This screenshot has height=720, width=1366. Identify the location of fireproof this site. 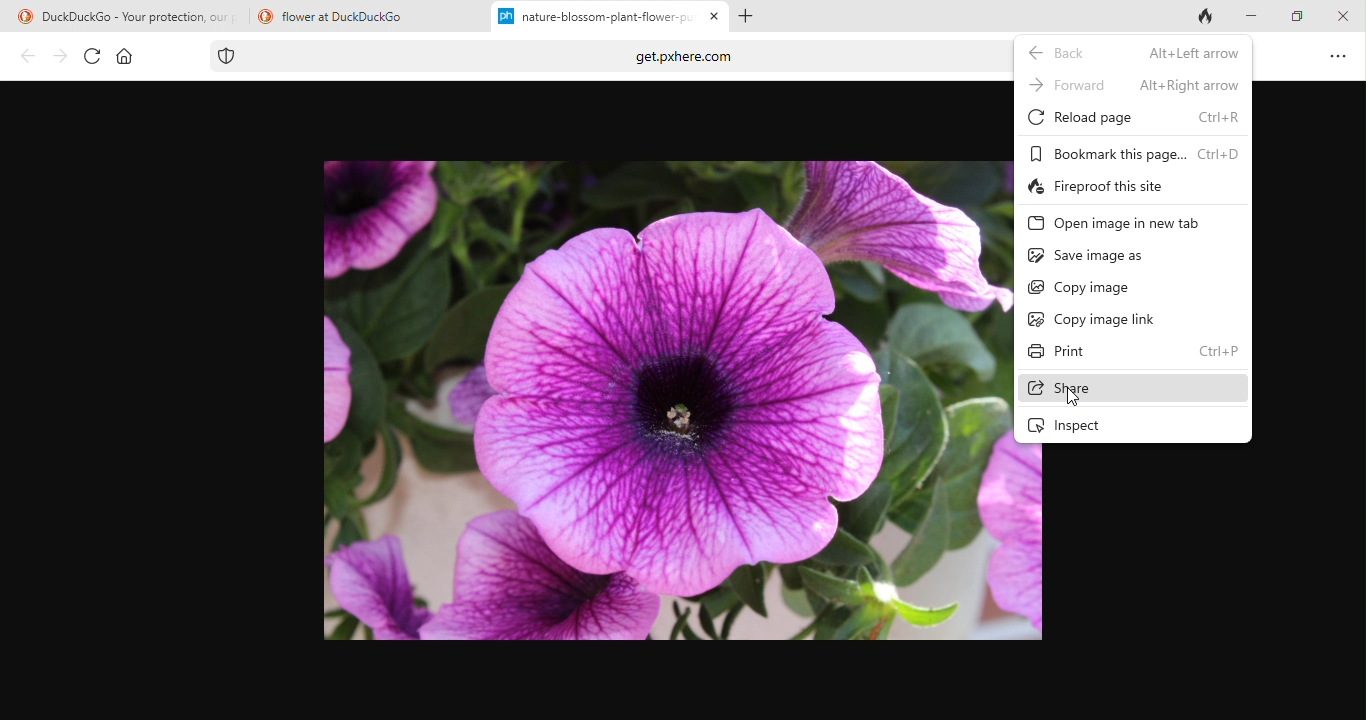
(1107, 188).